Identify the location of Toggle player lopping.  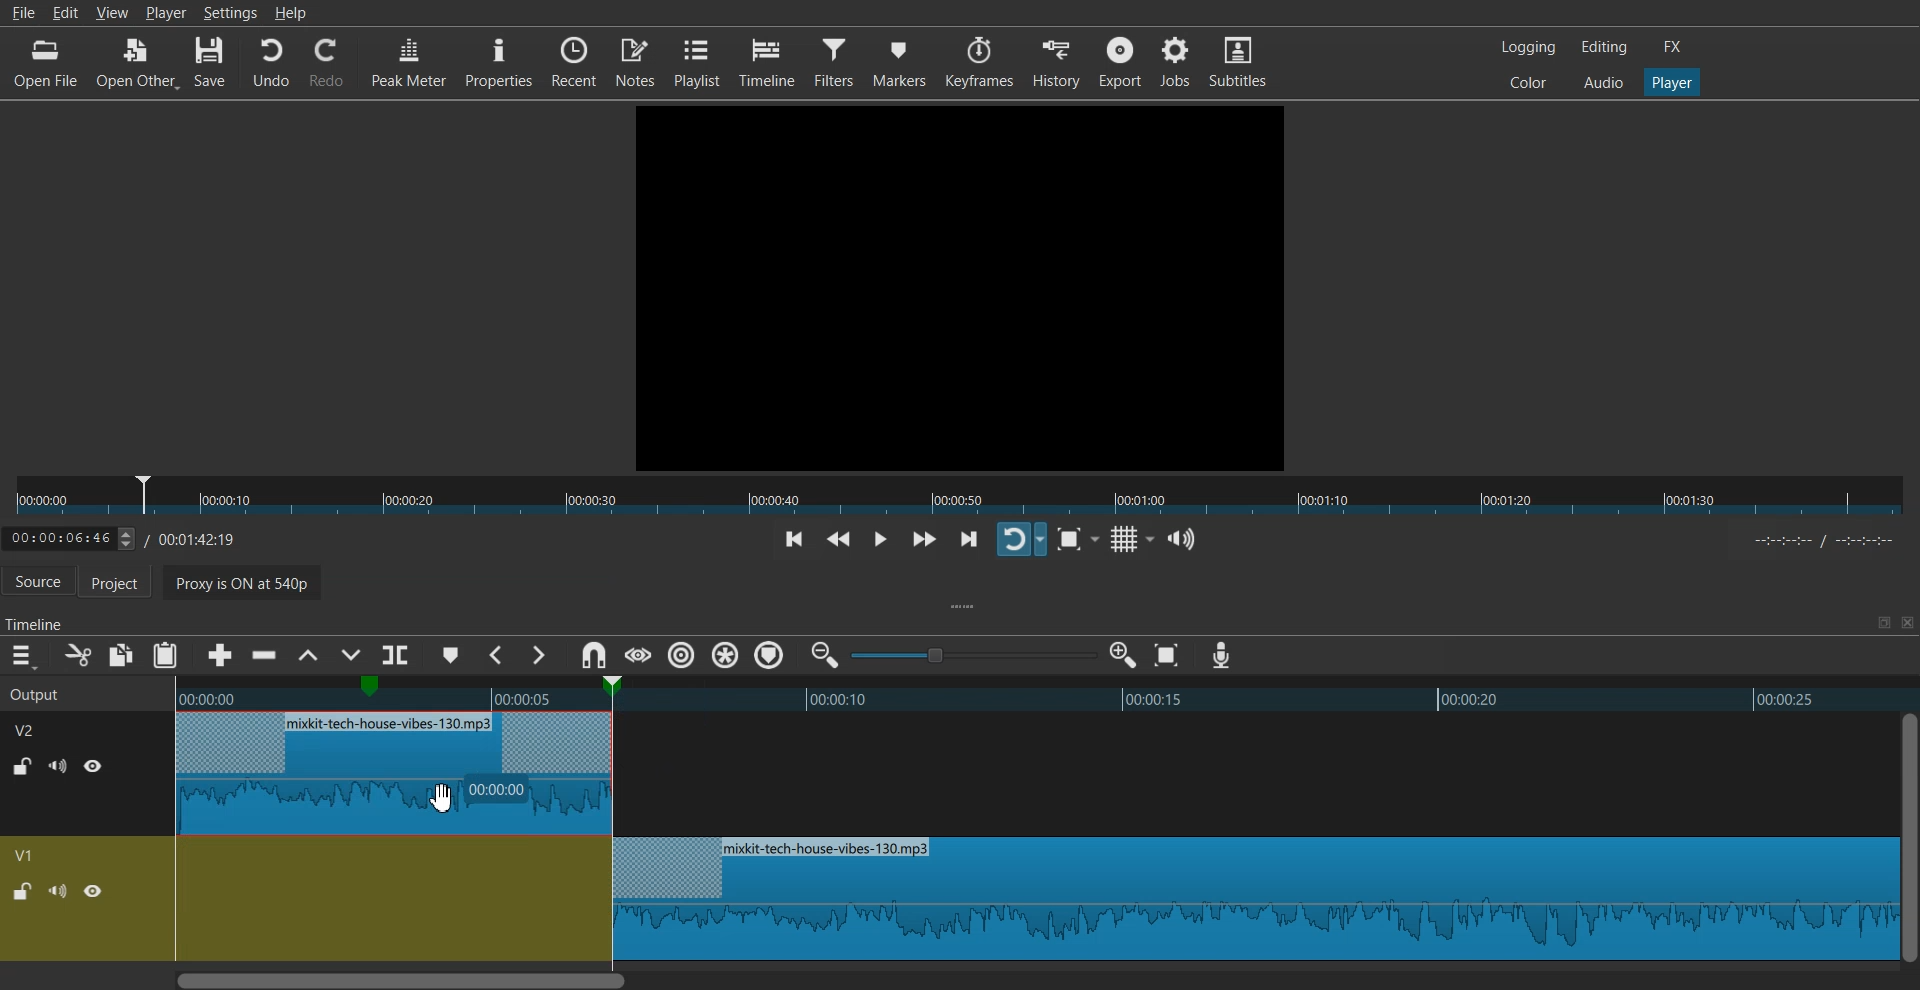
(1021, 539).